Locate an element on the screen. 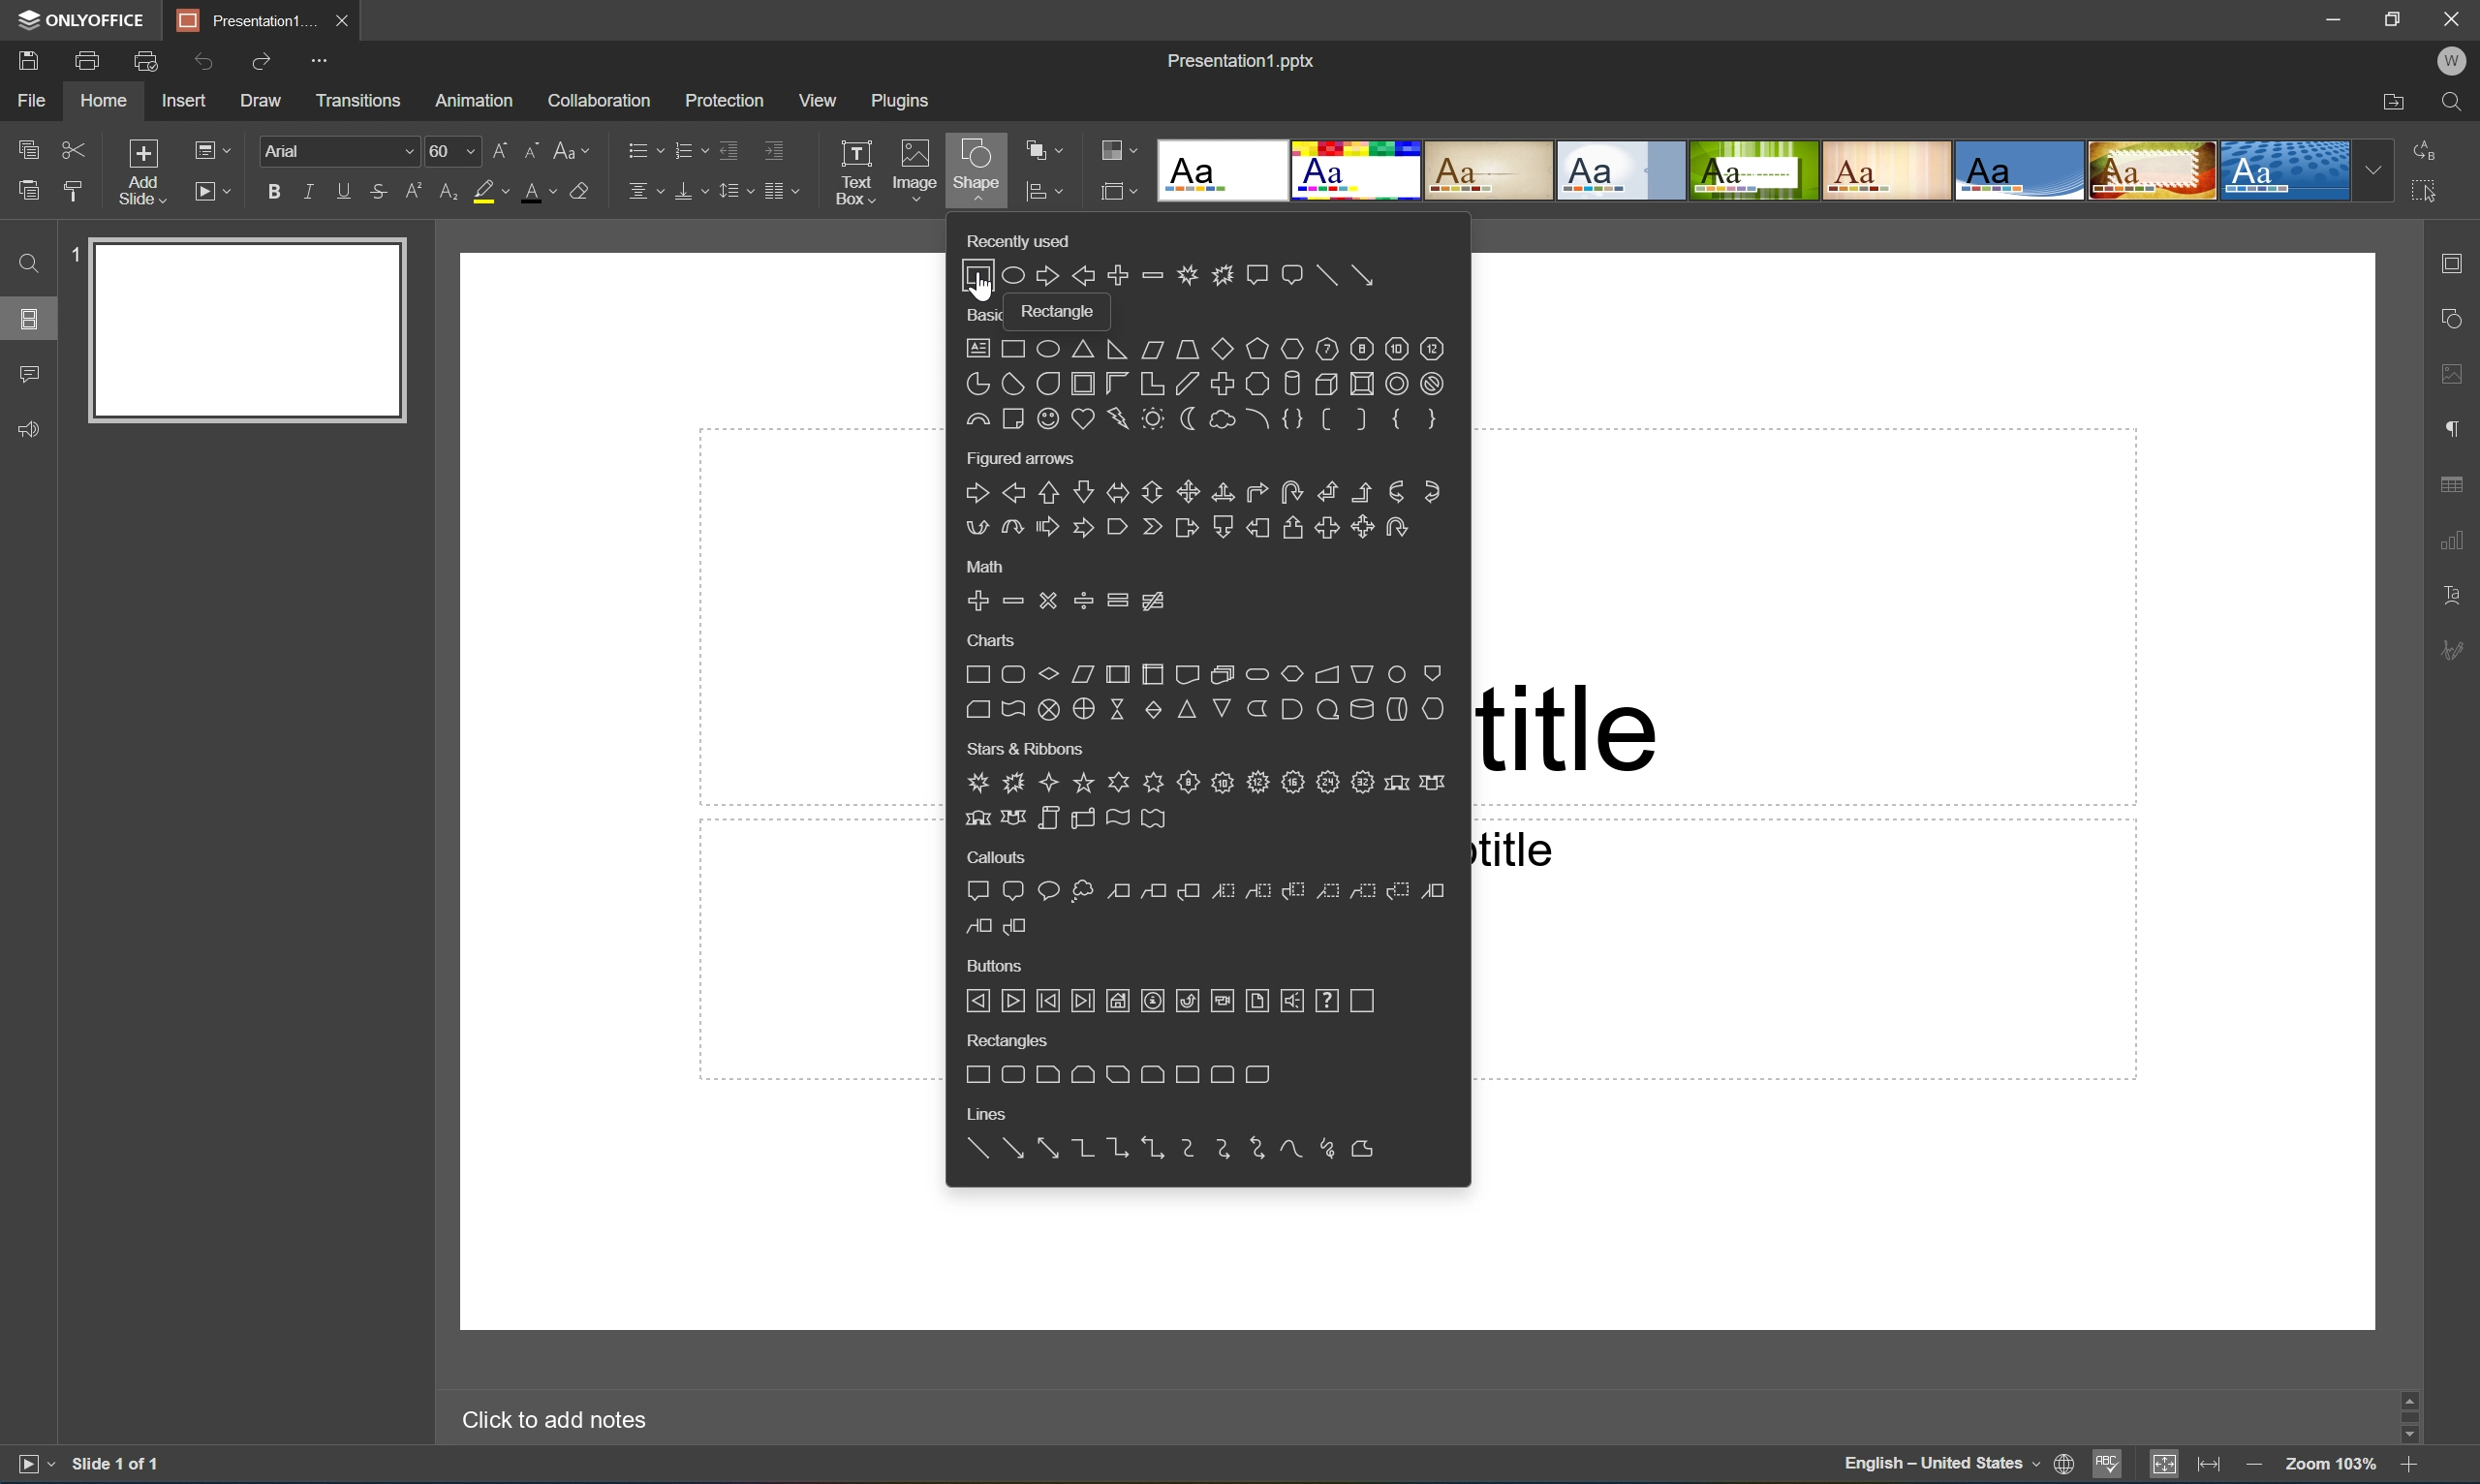  Copy is located at coordinates (30, 144).